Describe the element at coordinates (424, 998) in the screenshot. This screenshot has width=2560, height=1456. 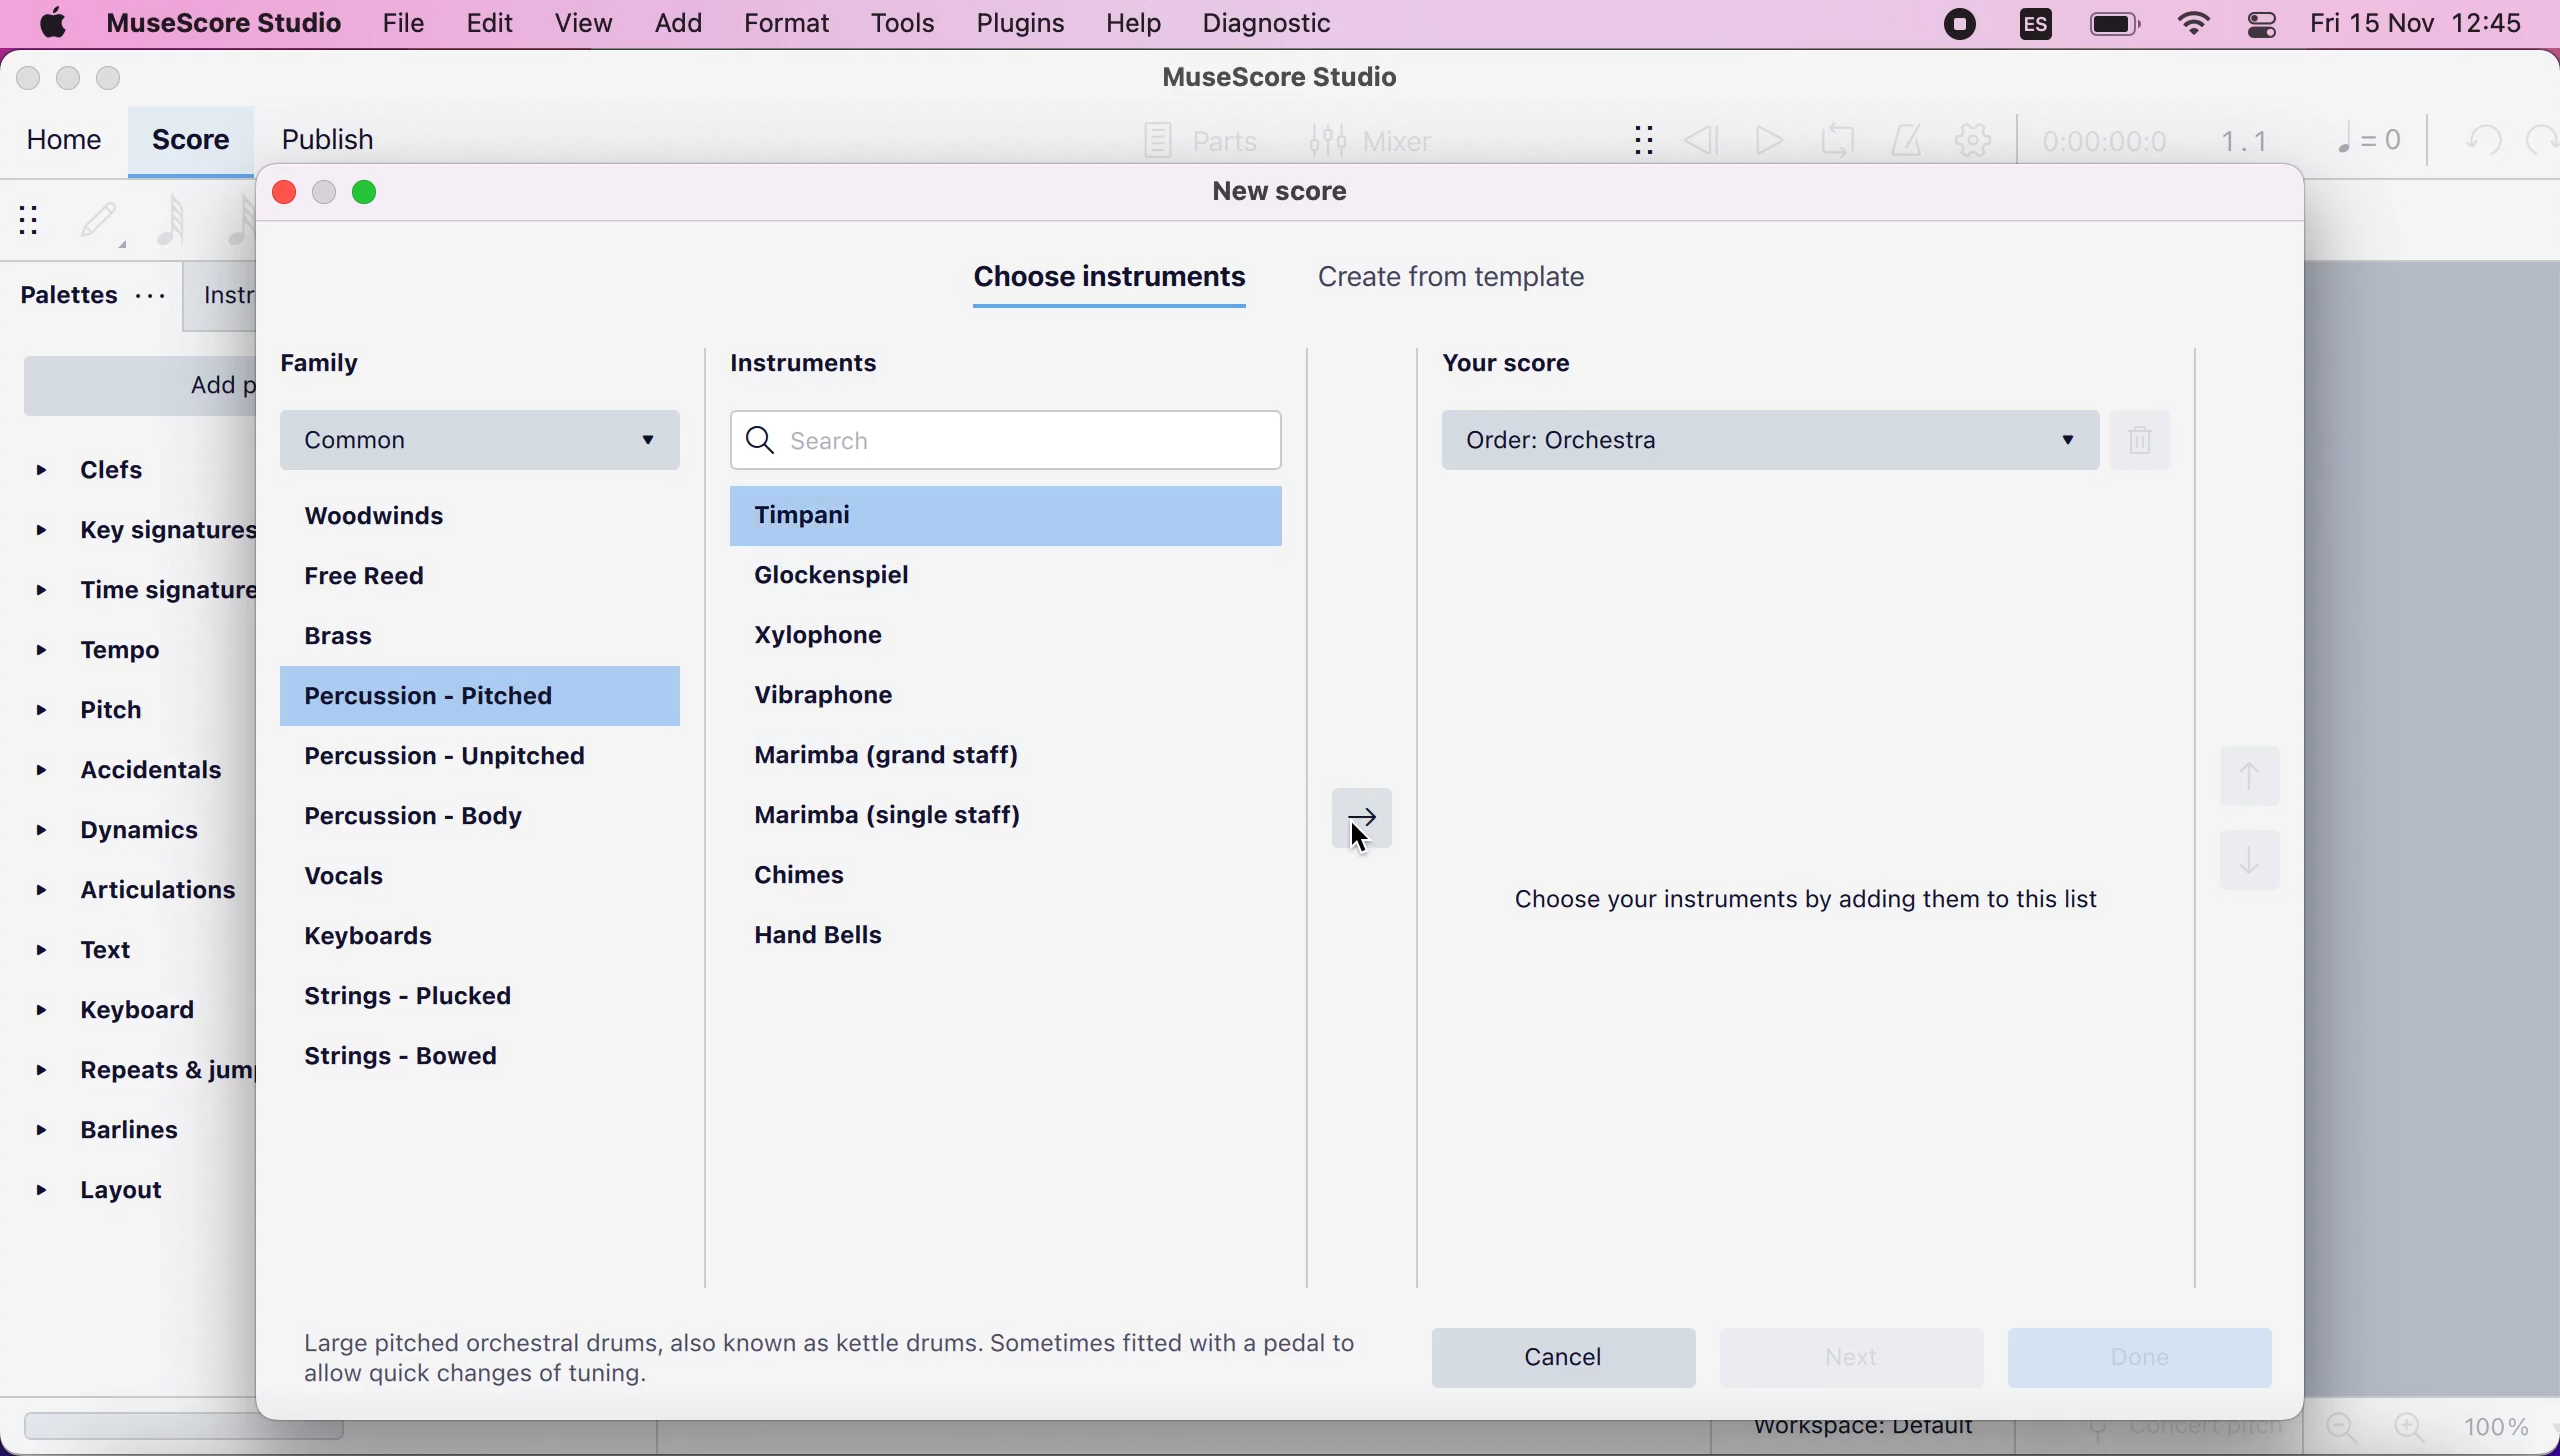
I see `strings - plucked` at that location.